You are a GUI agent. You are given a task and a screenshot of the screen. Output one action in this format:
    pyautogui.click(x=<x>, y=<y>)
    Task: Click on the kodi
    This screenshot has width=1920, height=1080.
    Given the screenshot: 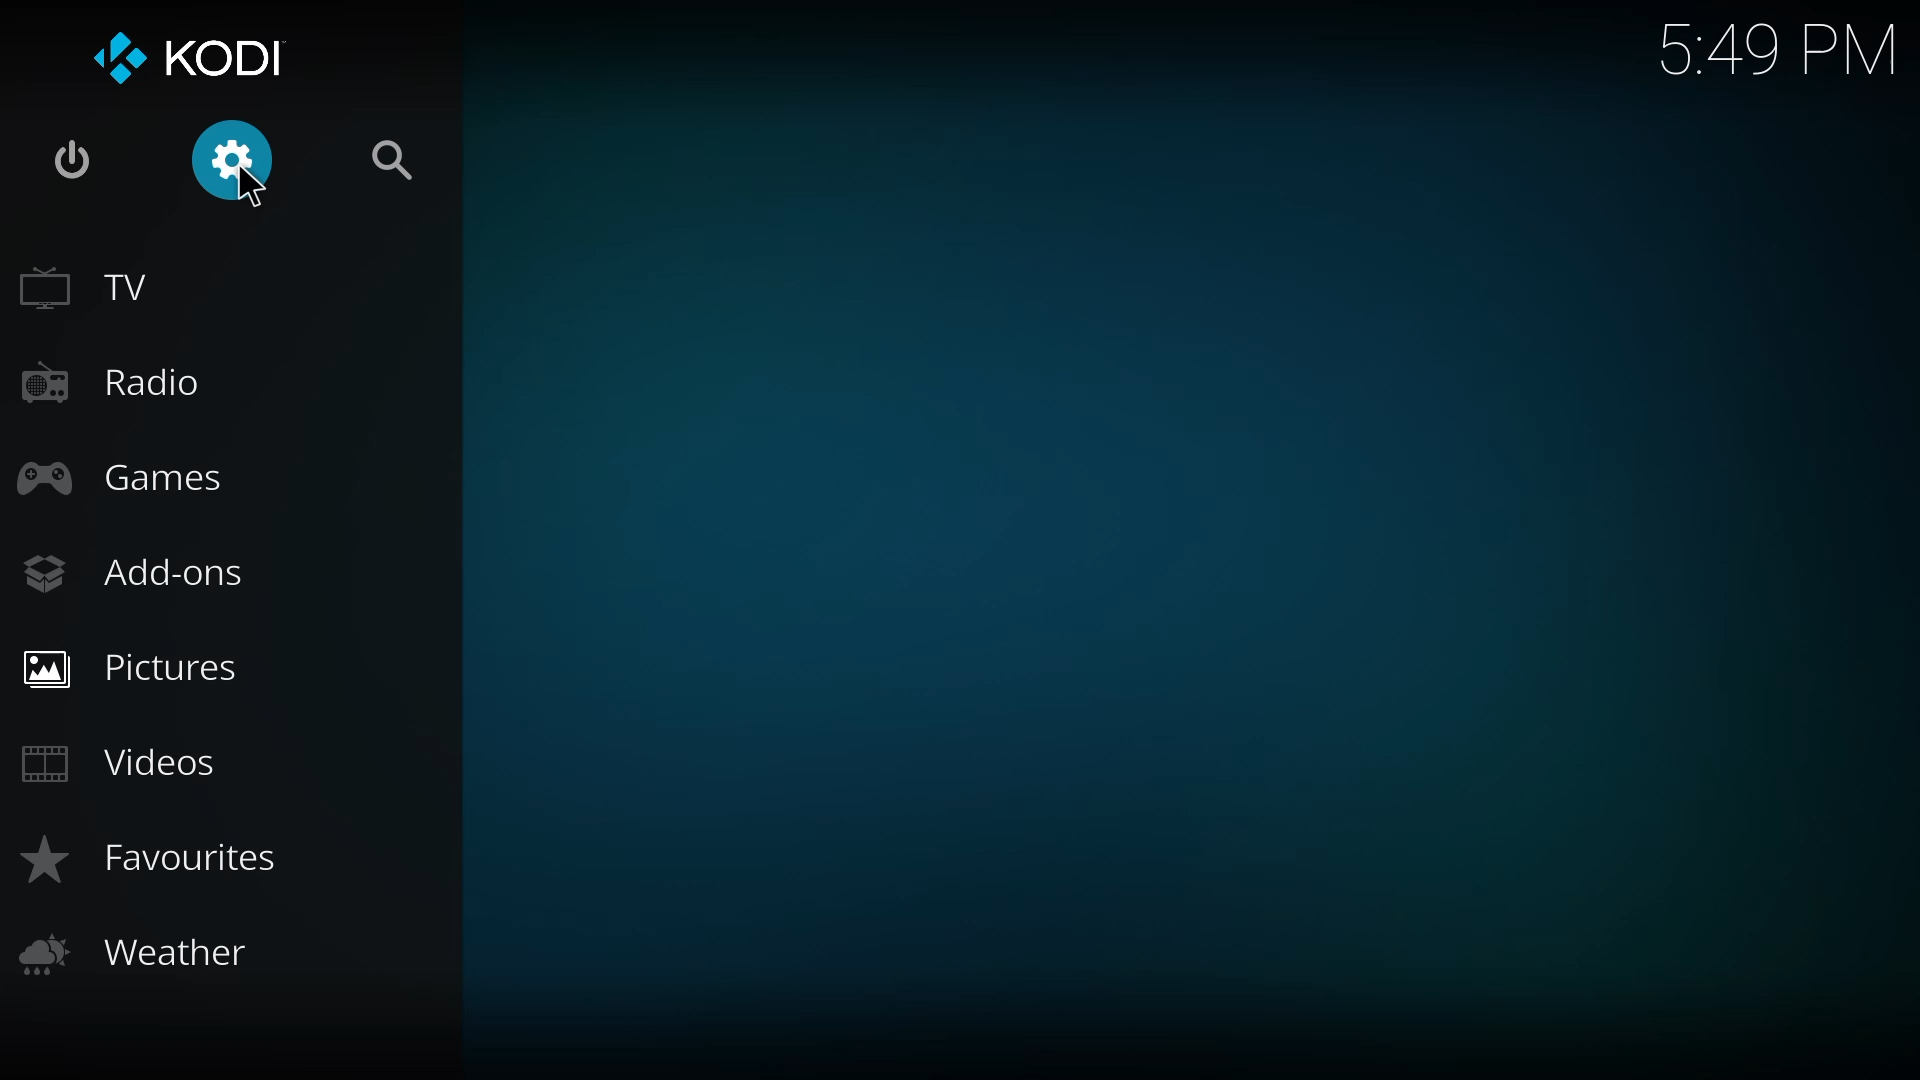 What is the action you would take?
    pyautogui.click(x=189, y=59)
    